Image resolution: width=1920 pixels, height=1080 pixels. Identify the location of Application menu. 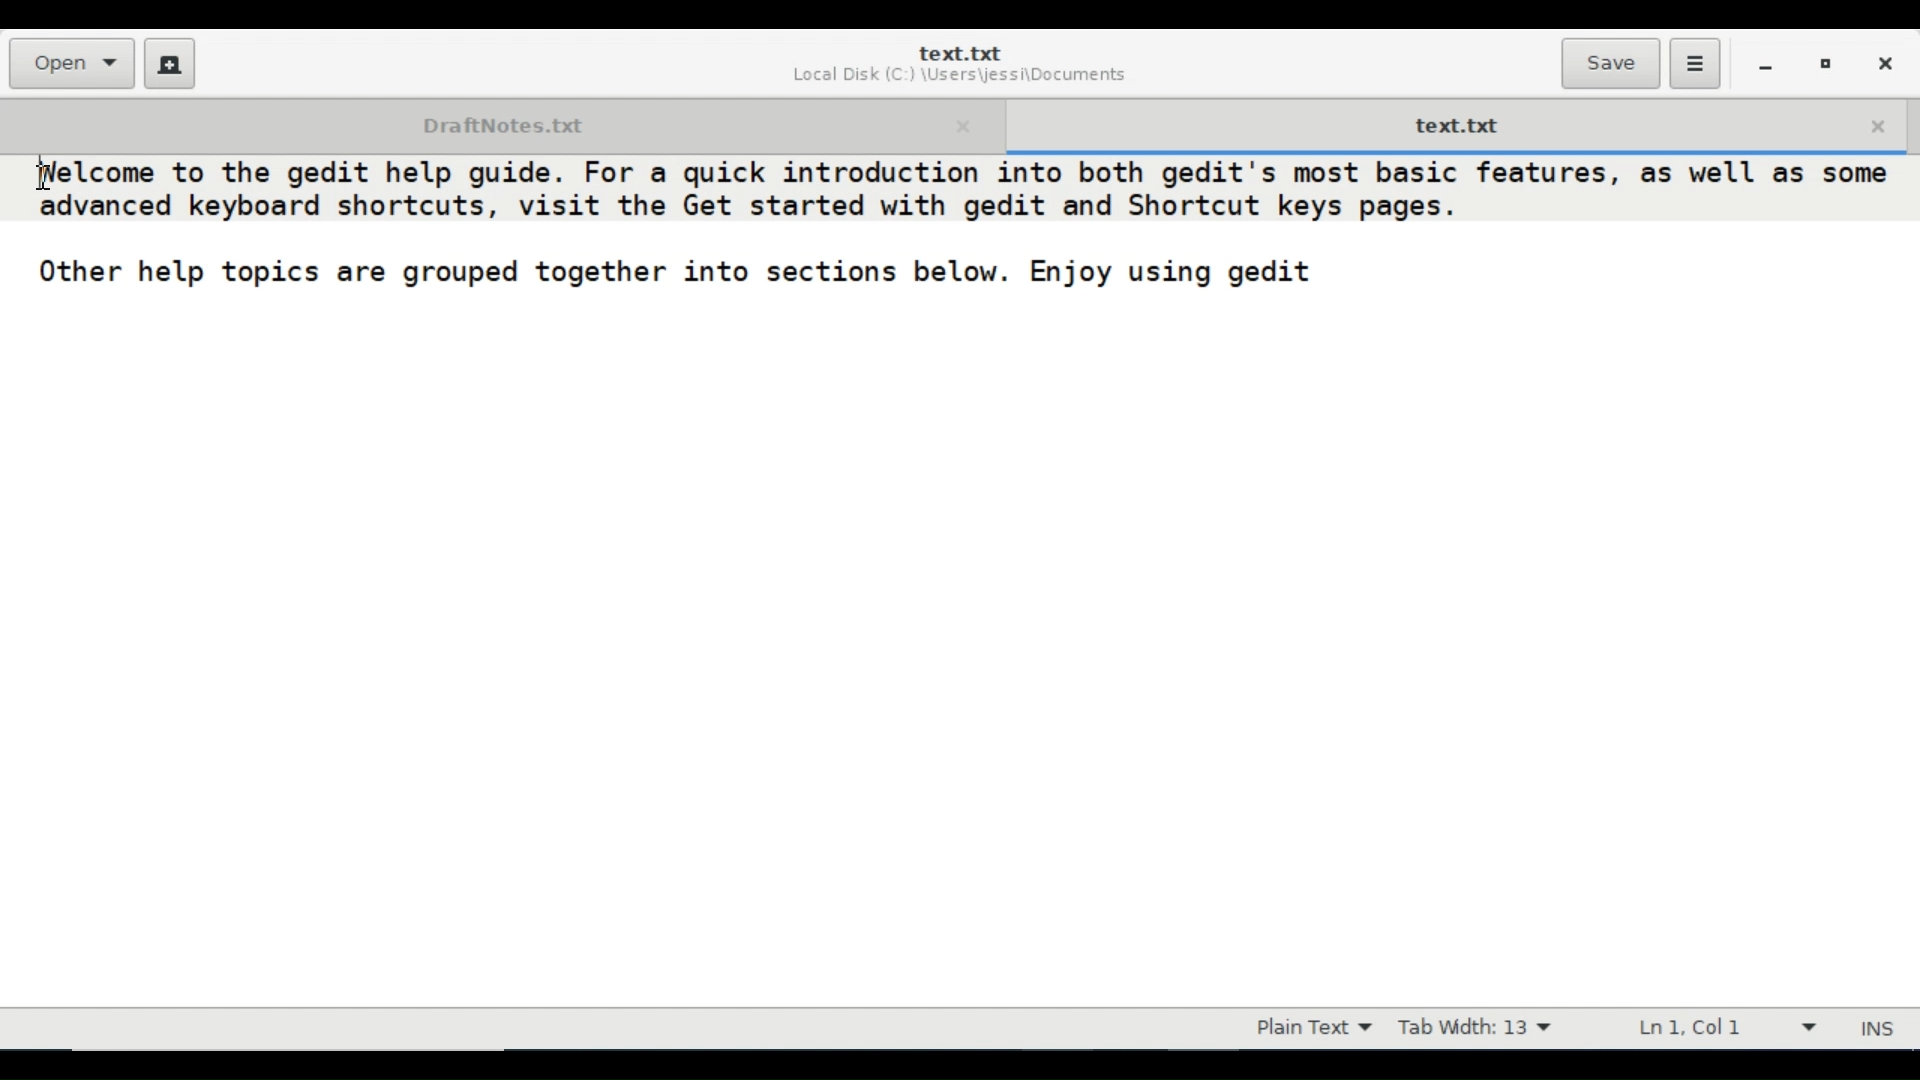
(1694, 64).